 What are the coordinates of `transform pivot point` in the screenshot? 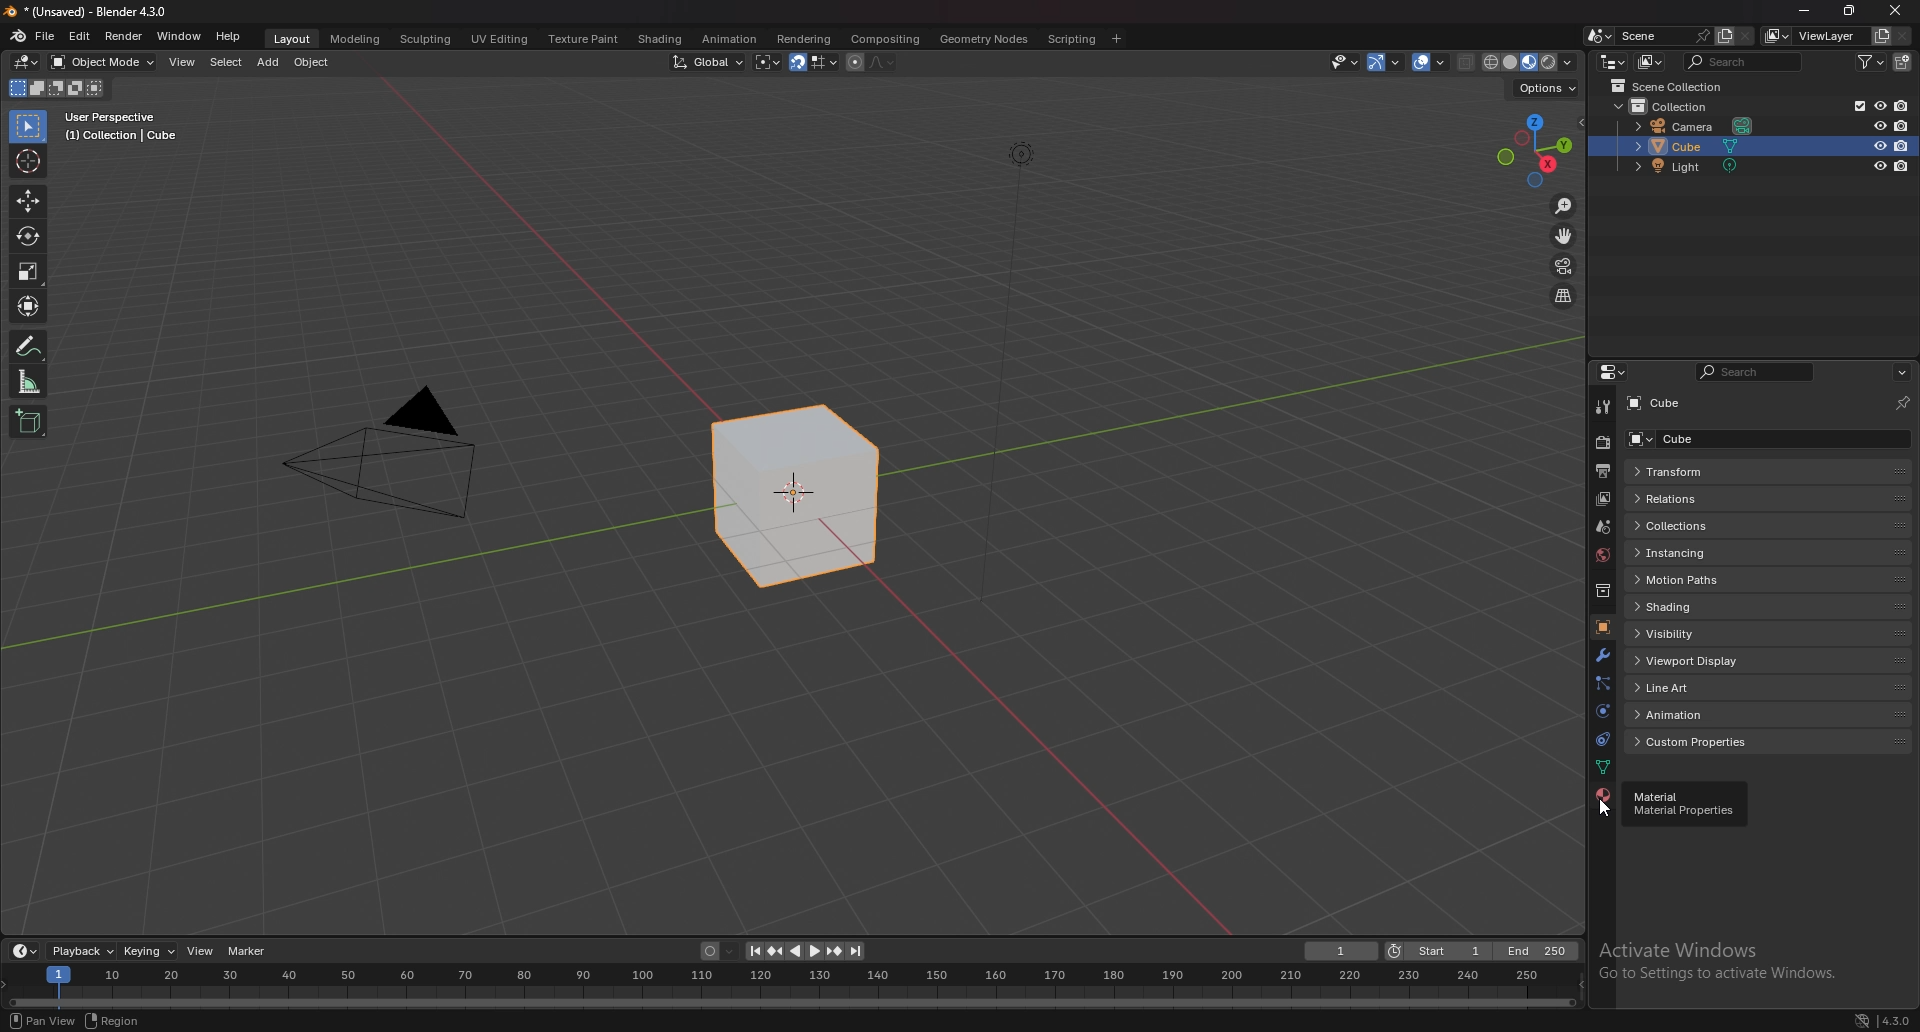 It's located at (768, 62).